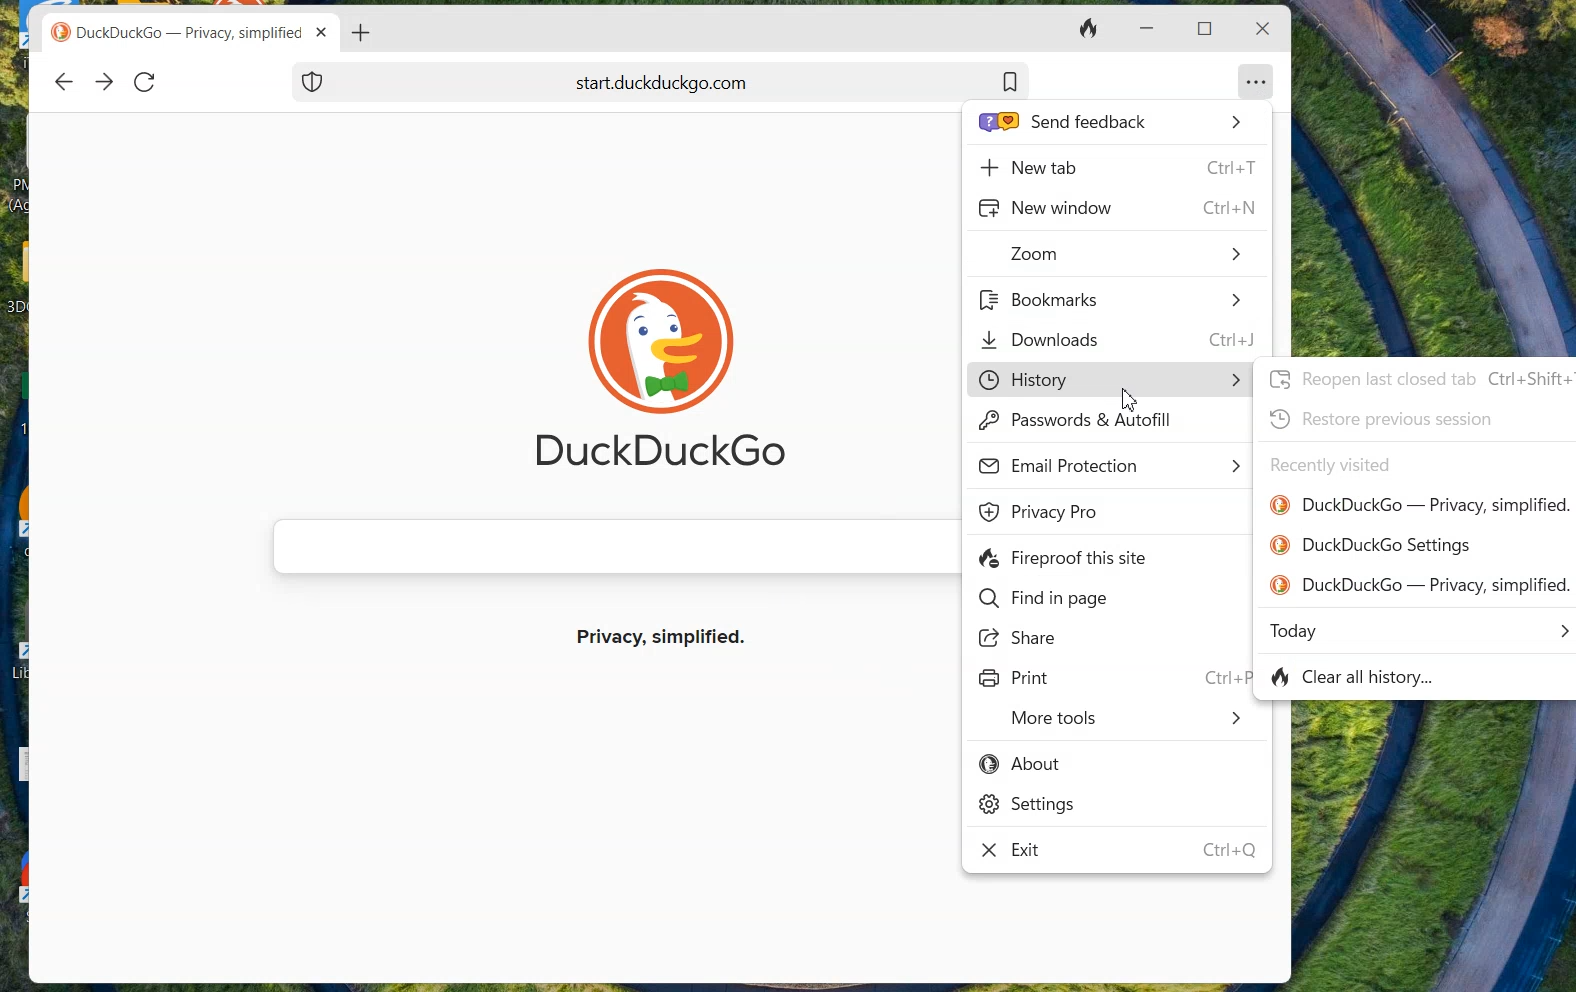 The width and height of the screenshot is (1576, 992). I want to click on Downloads, so click(1119, 338).